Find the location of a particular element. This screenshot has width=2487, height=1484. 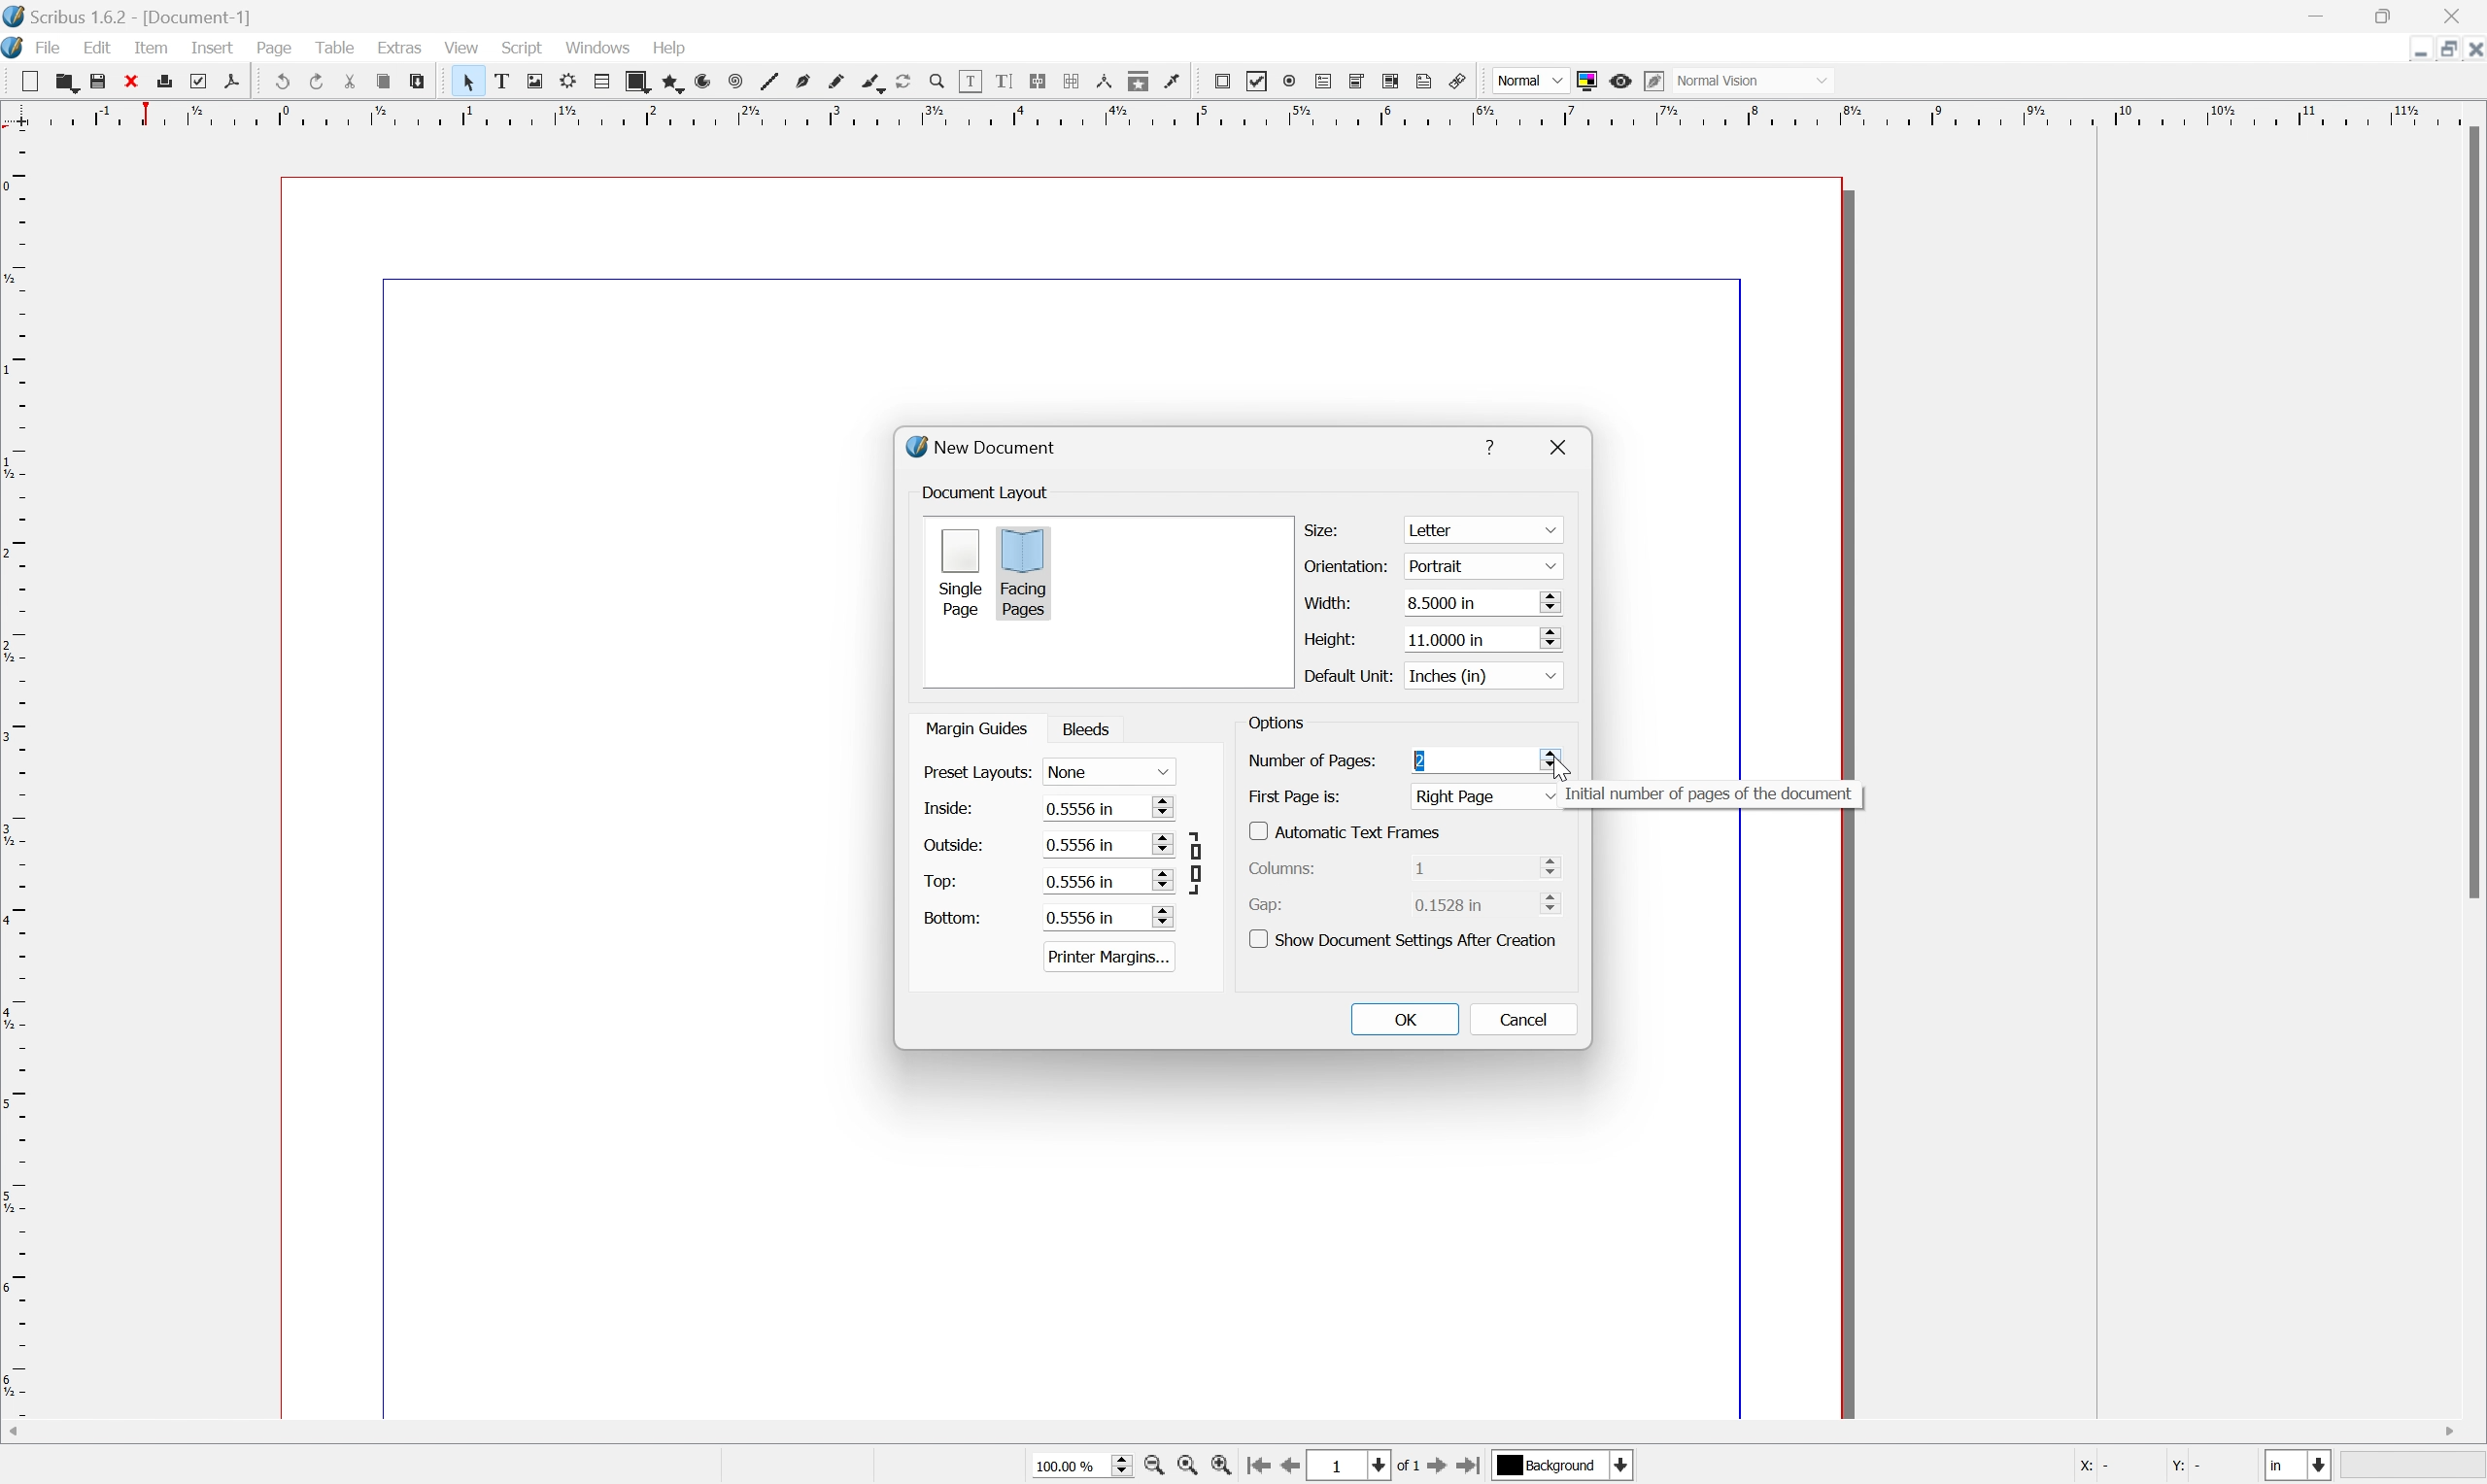

portrait is located at coordinates (1478, 565).